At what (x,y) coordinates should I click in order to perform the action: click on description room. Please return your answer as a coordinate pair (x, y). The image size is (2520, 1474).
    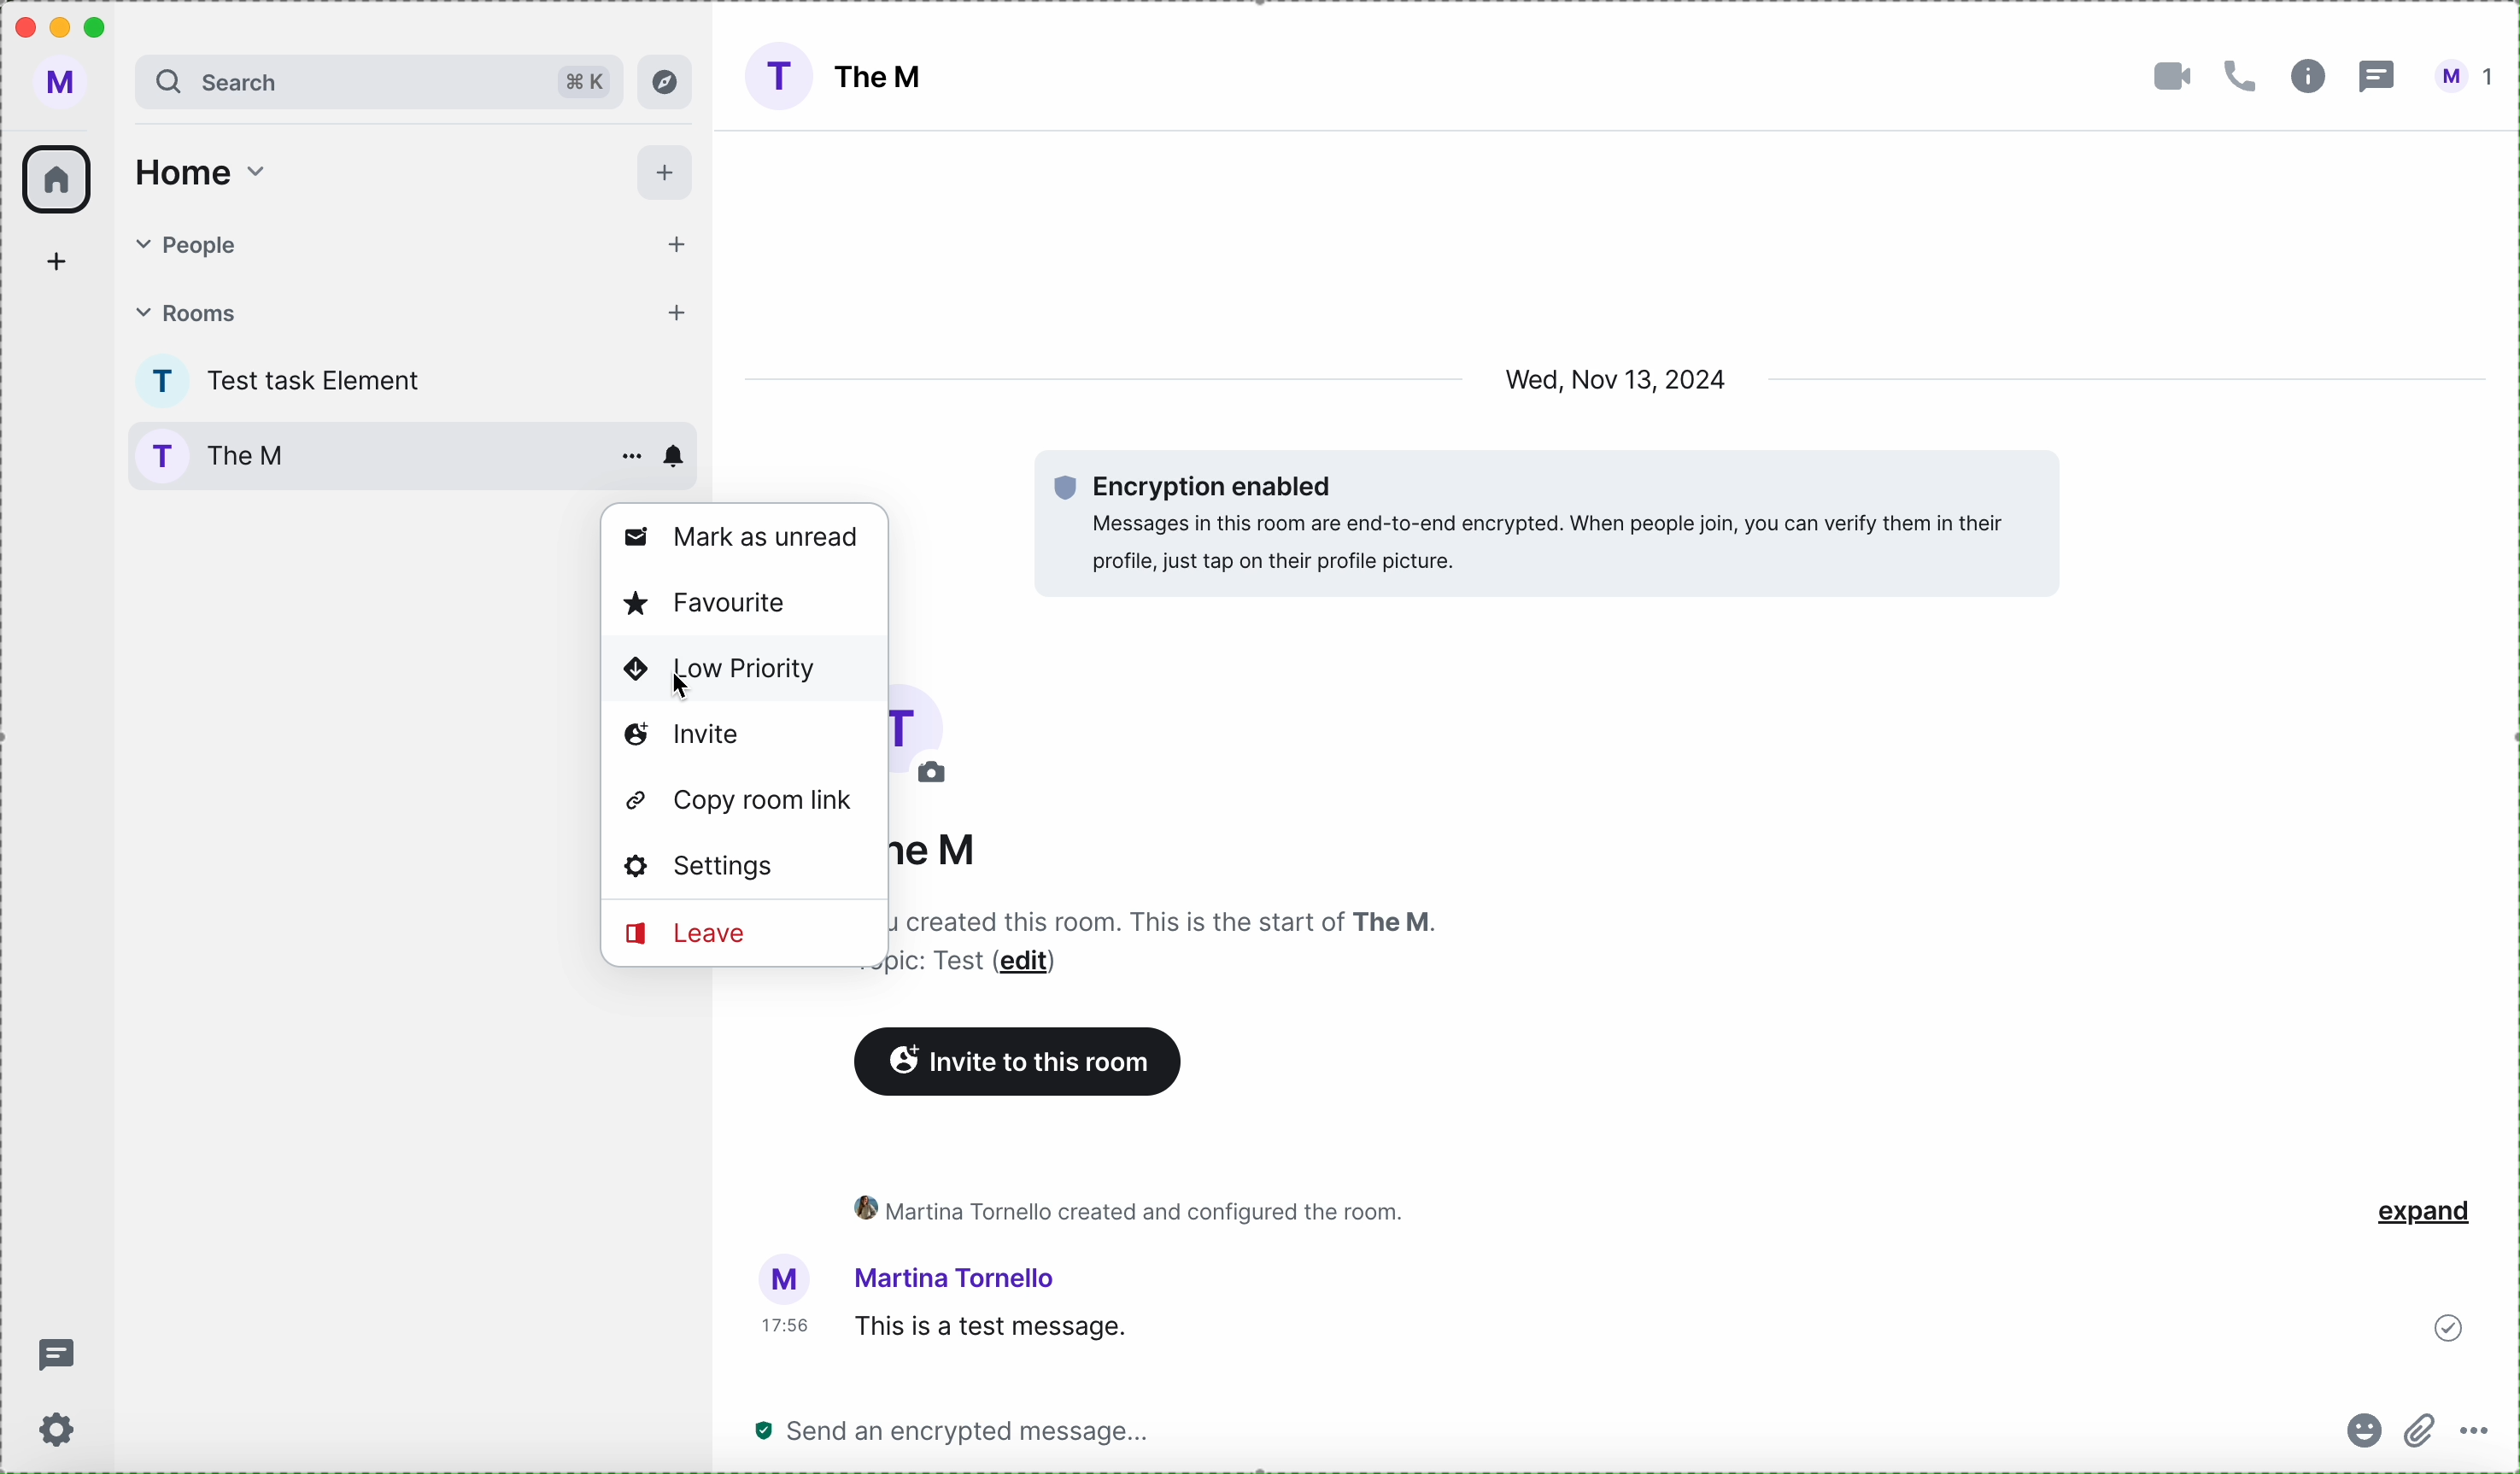
    Looking at the image, I should click on (1165, 918).